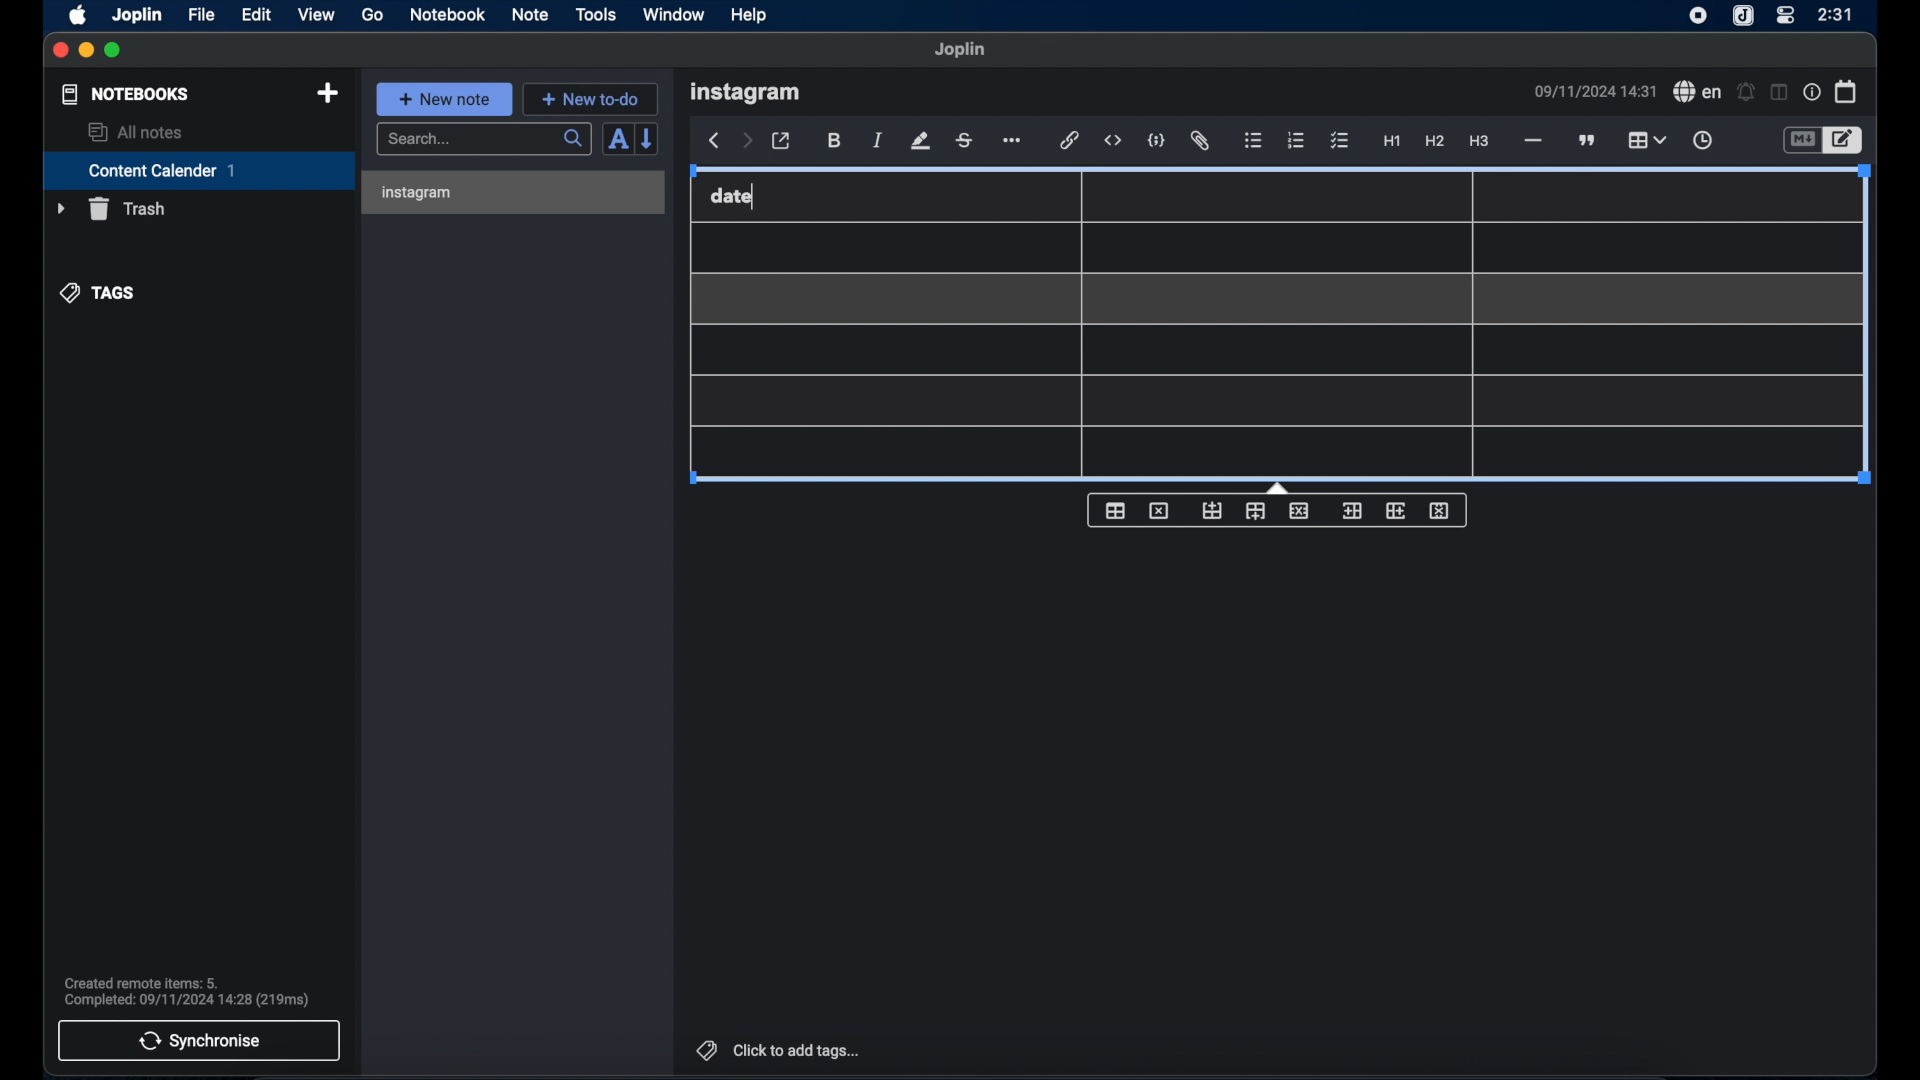 Image resolution: width=1920 pixels, height=1080 pixels. Describe the element at coordinates (779, 1050) in the screenshot. I see `click to add tags` at that location.